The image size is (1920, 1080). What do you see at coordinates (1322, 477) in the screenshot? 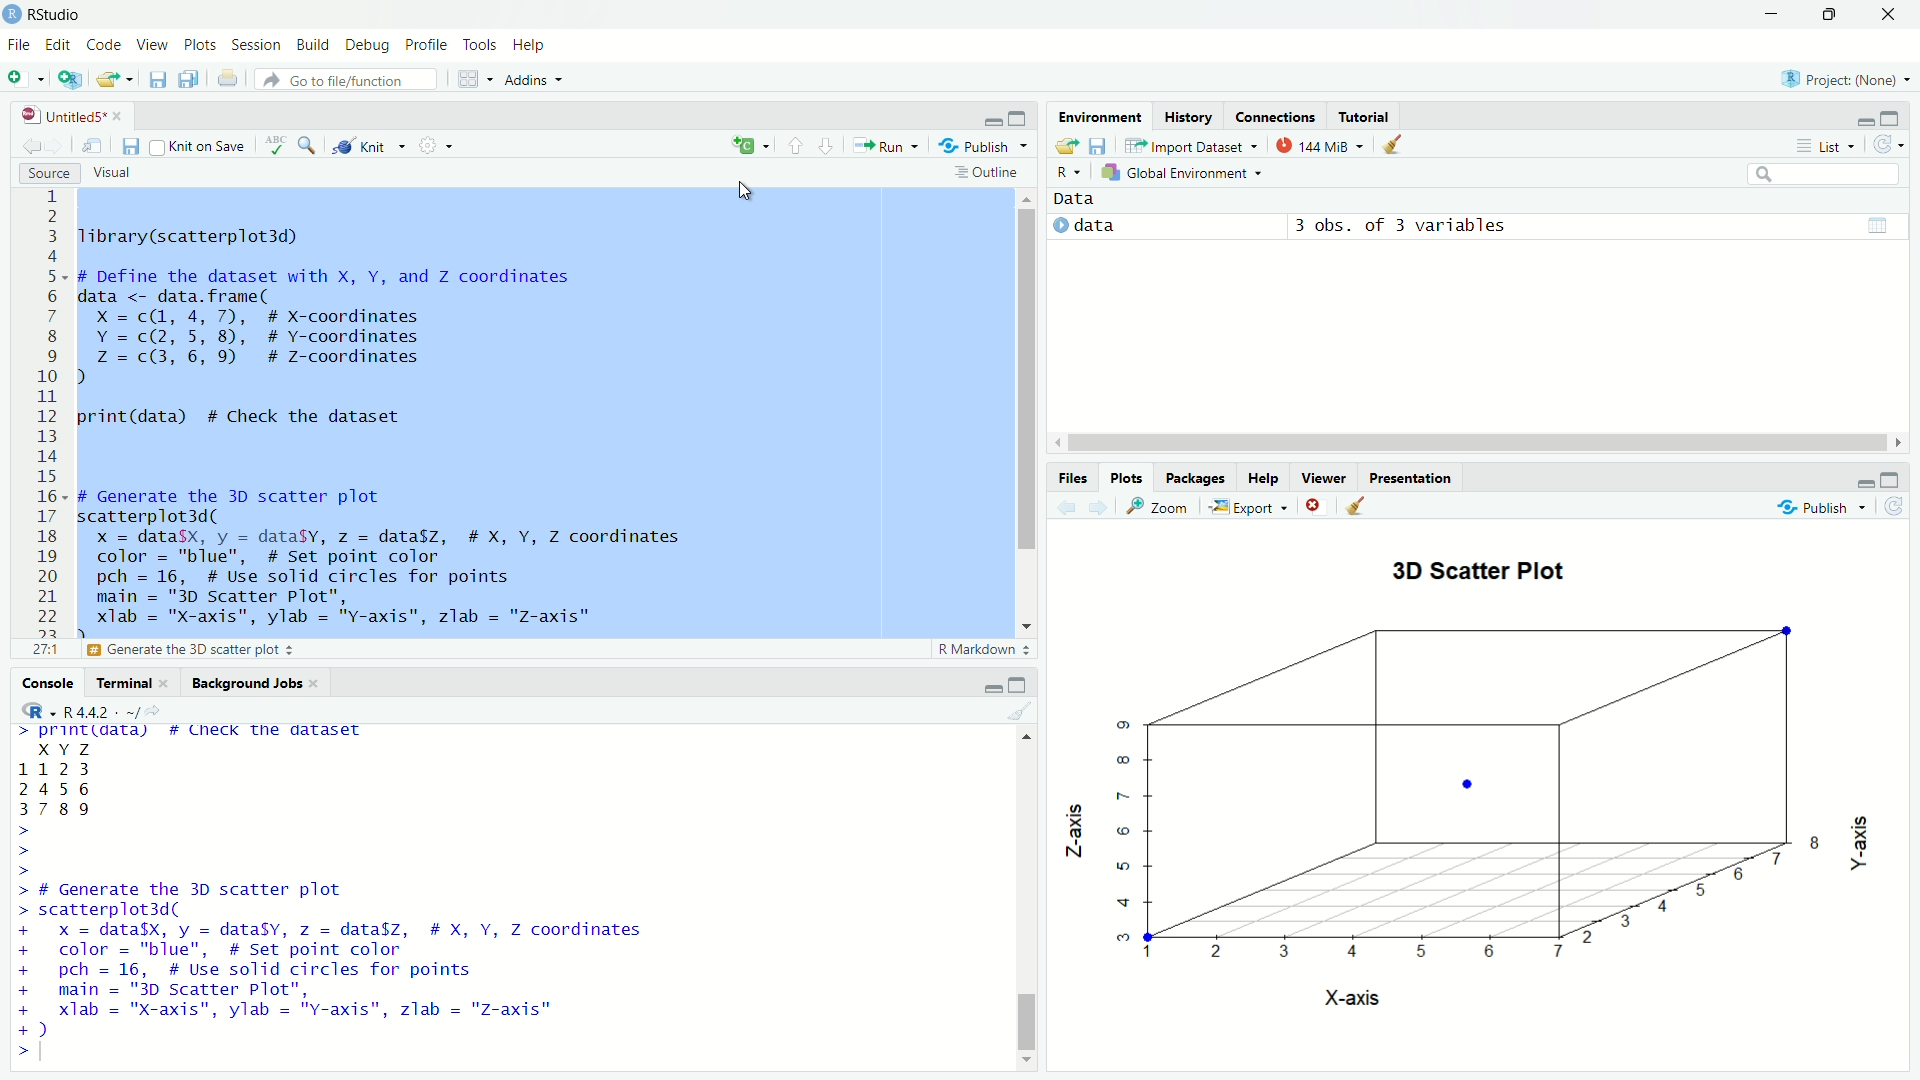
I see `viewer` at bounding box center [1322, 477].